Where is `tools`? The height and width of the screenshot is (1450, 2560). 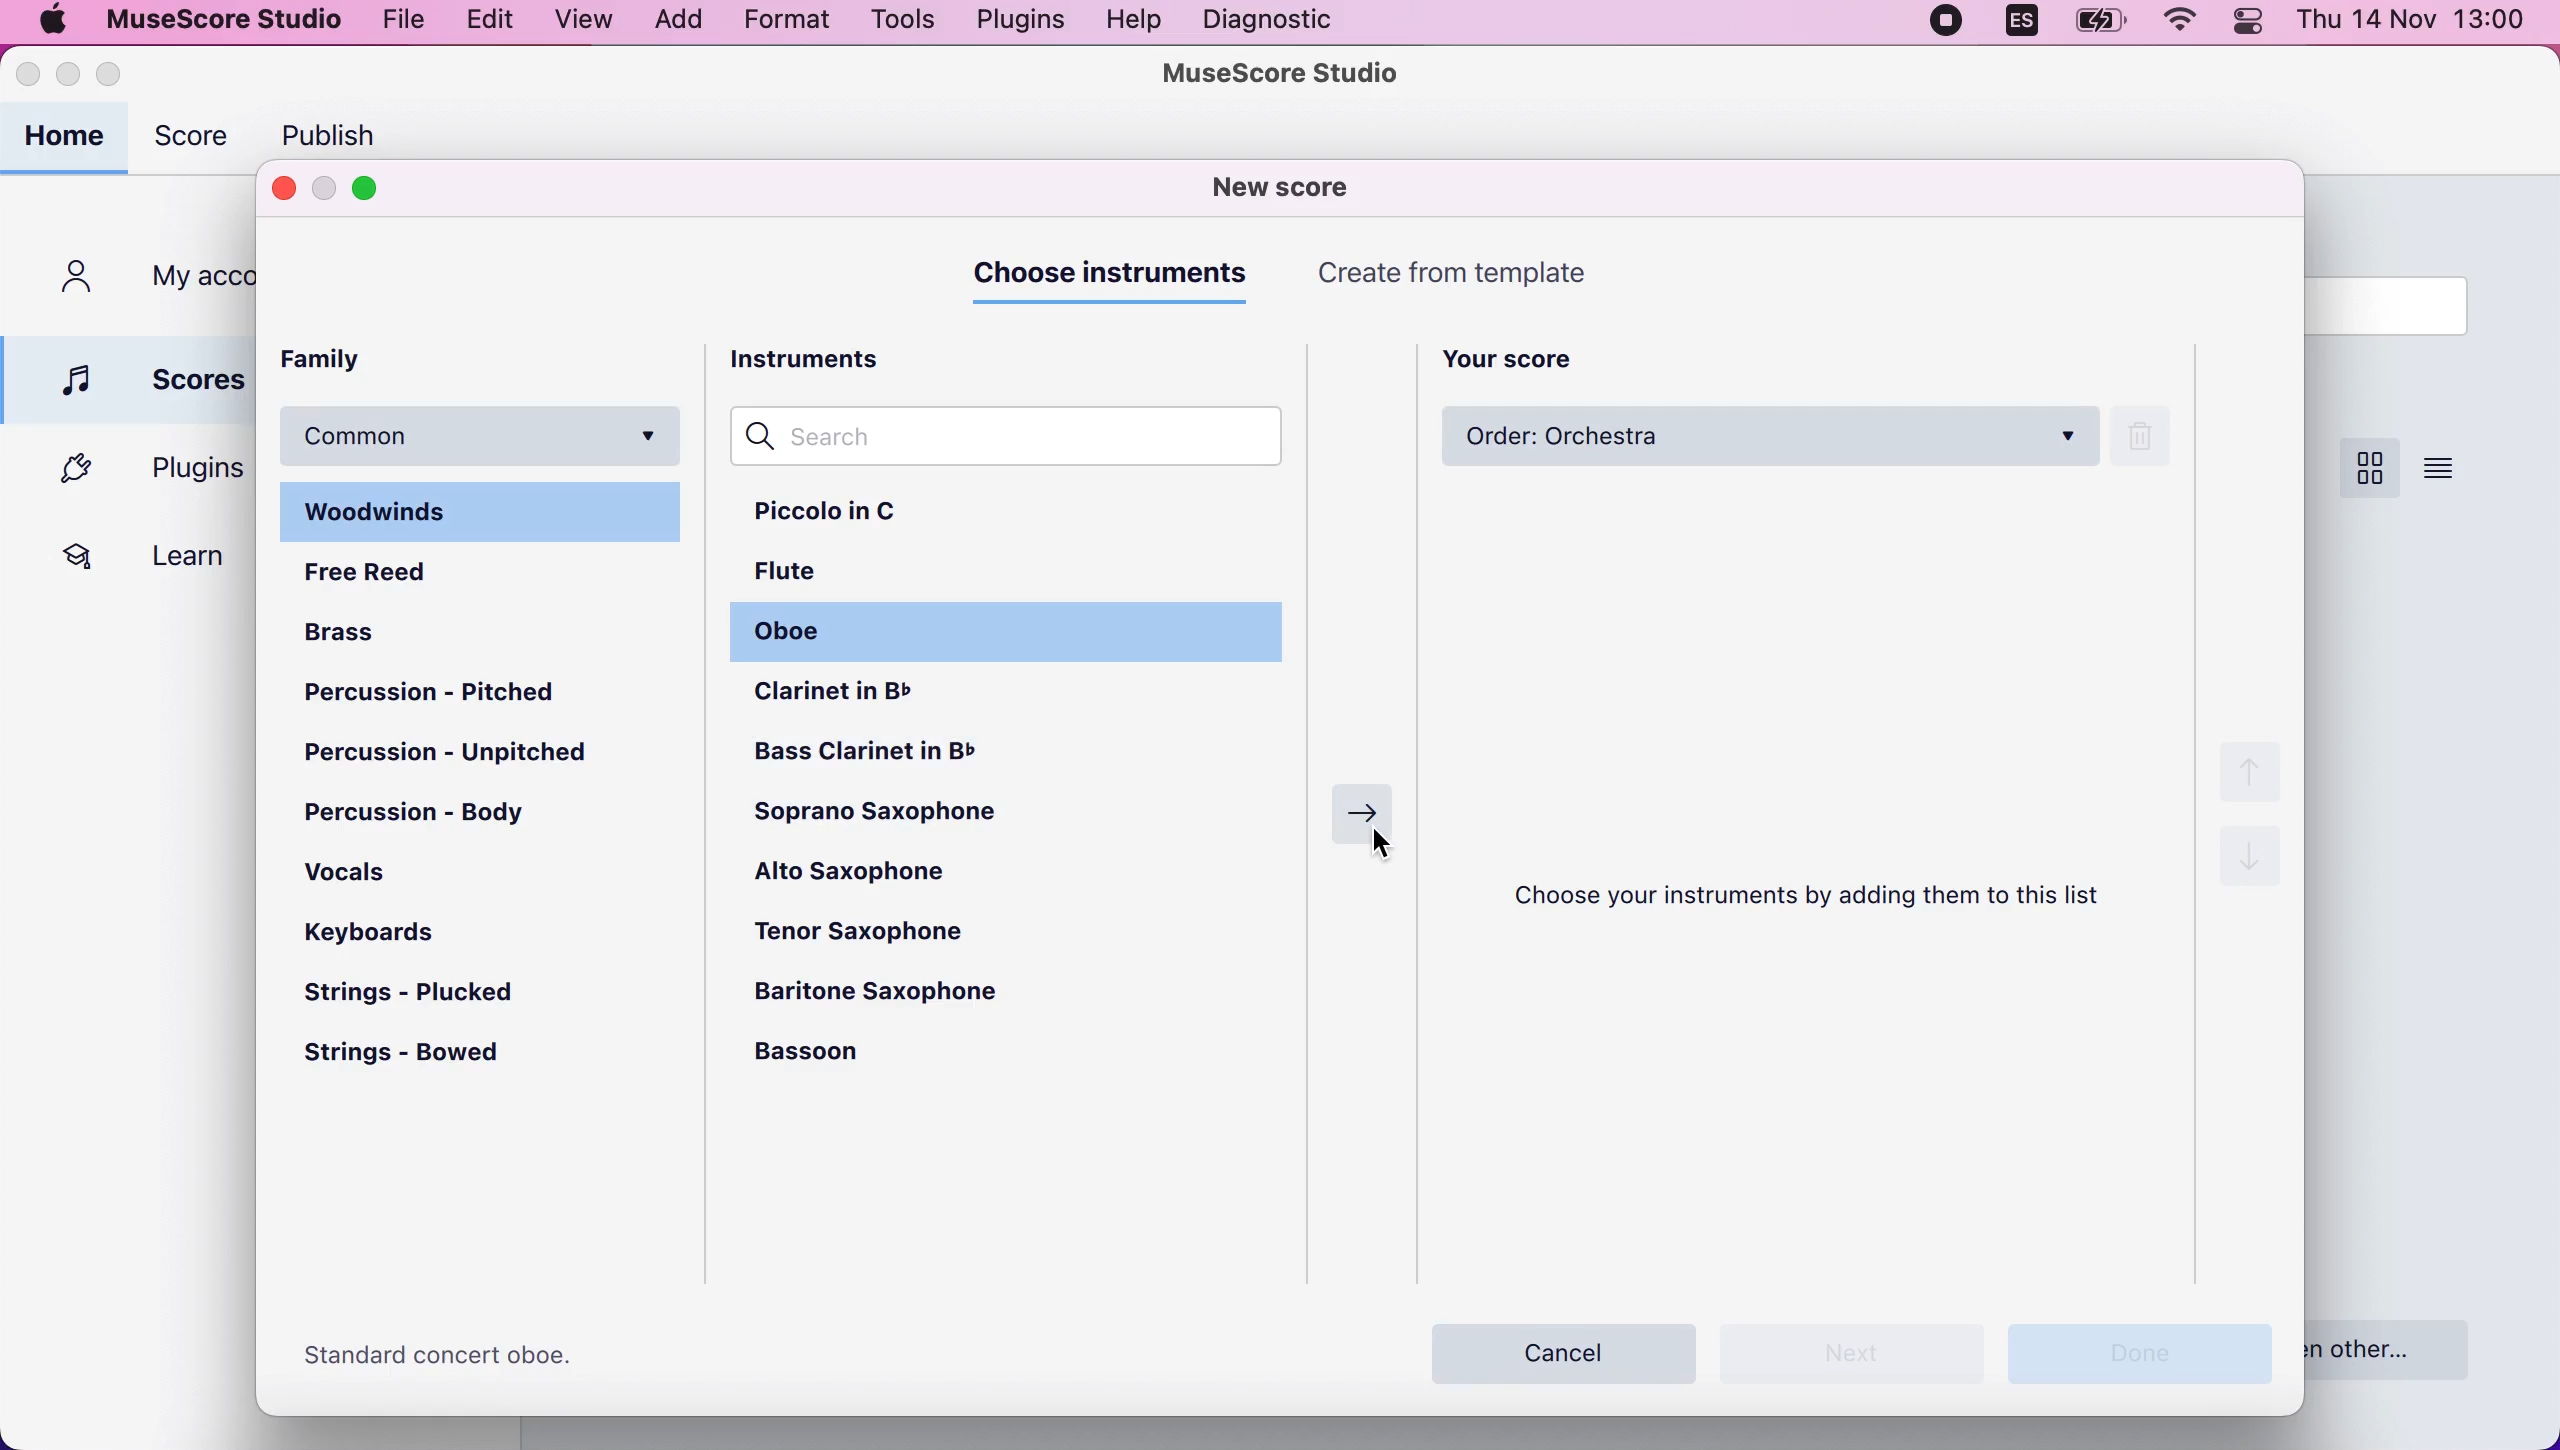 tools is located at coordinates (906, 23).